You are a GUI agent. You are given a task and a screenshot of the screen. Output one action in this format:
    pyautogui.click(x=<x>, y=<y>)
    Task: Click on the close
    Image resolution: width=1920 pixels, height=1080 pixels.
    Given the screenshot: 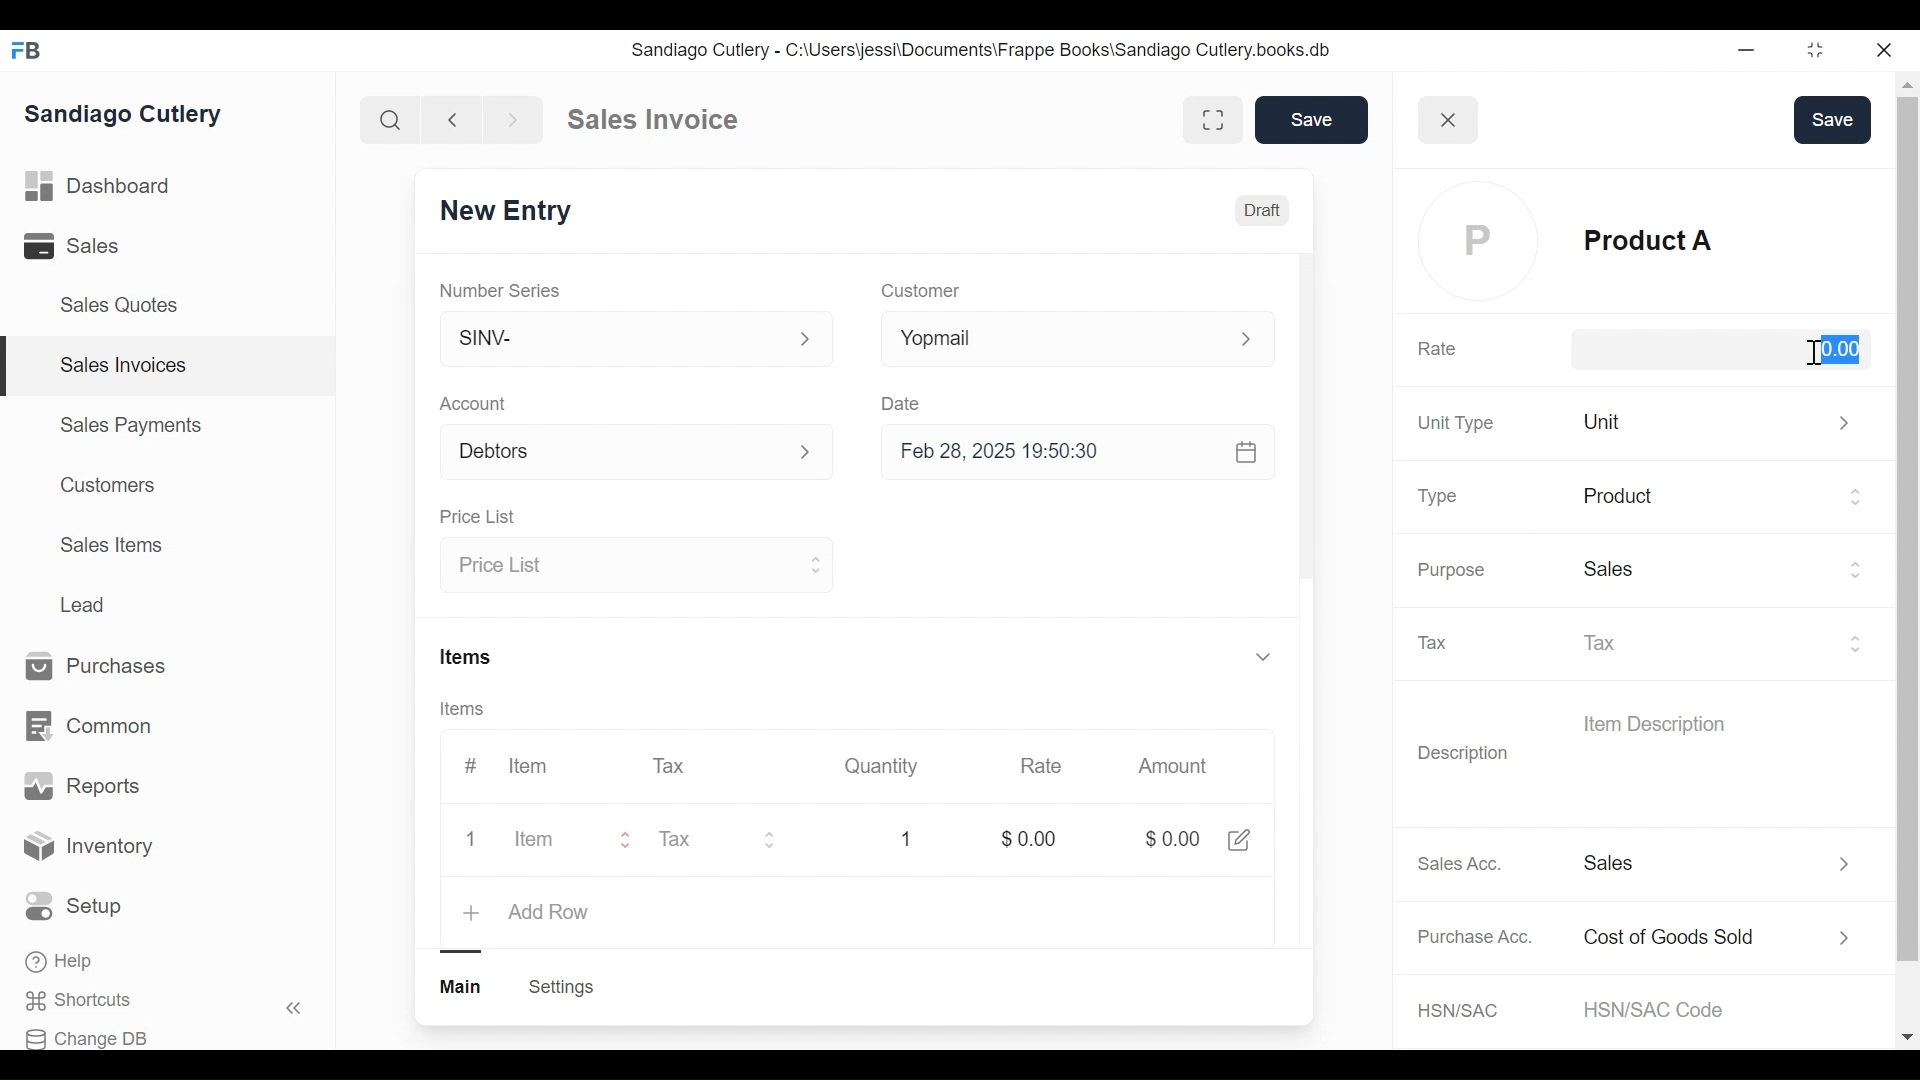 What is the action you would take?
    pyautogui.click(x=1886, y=51)
    